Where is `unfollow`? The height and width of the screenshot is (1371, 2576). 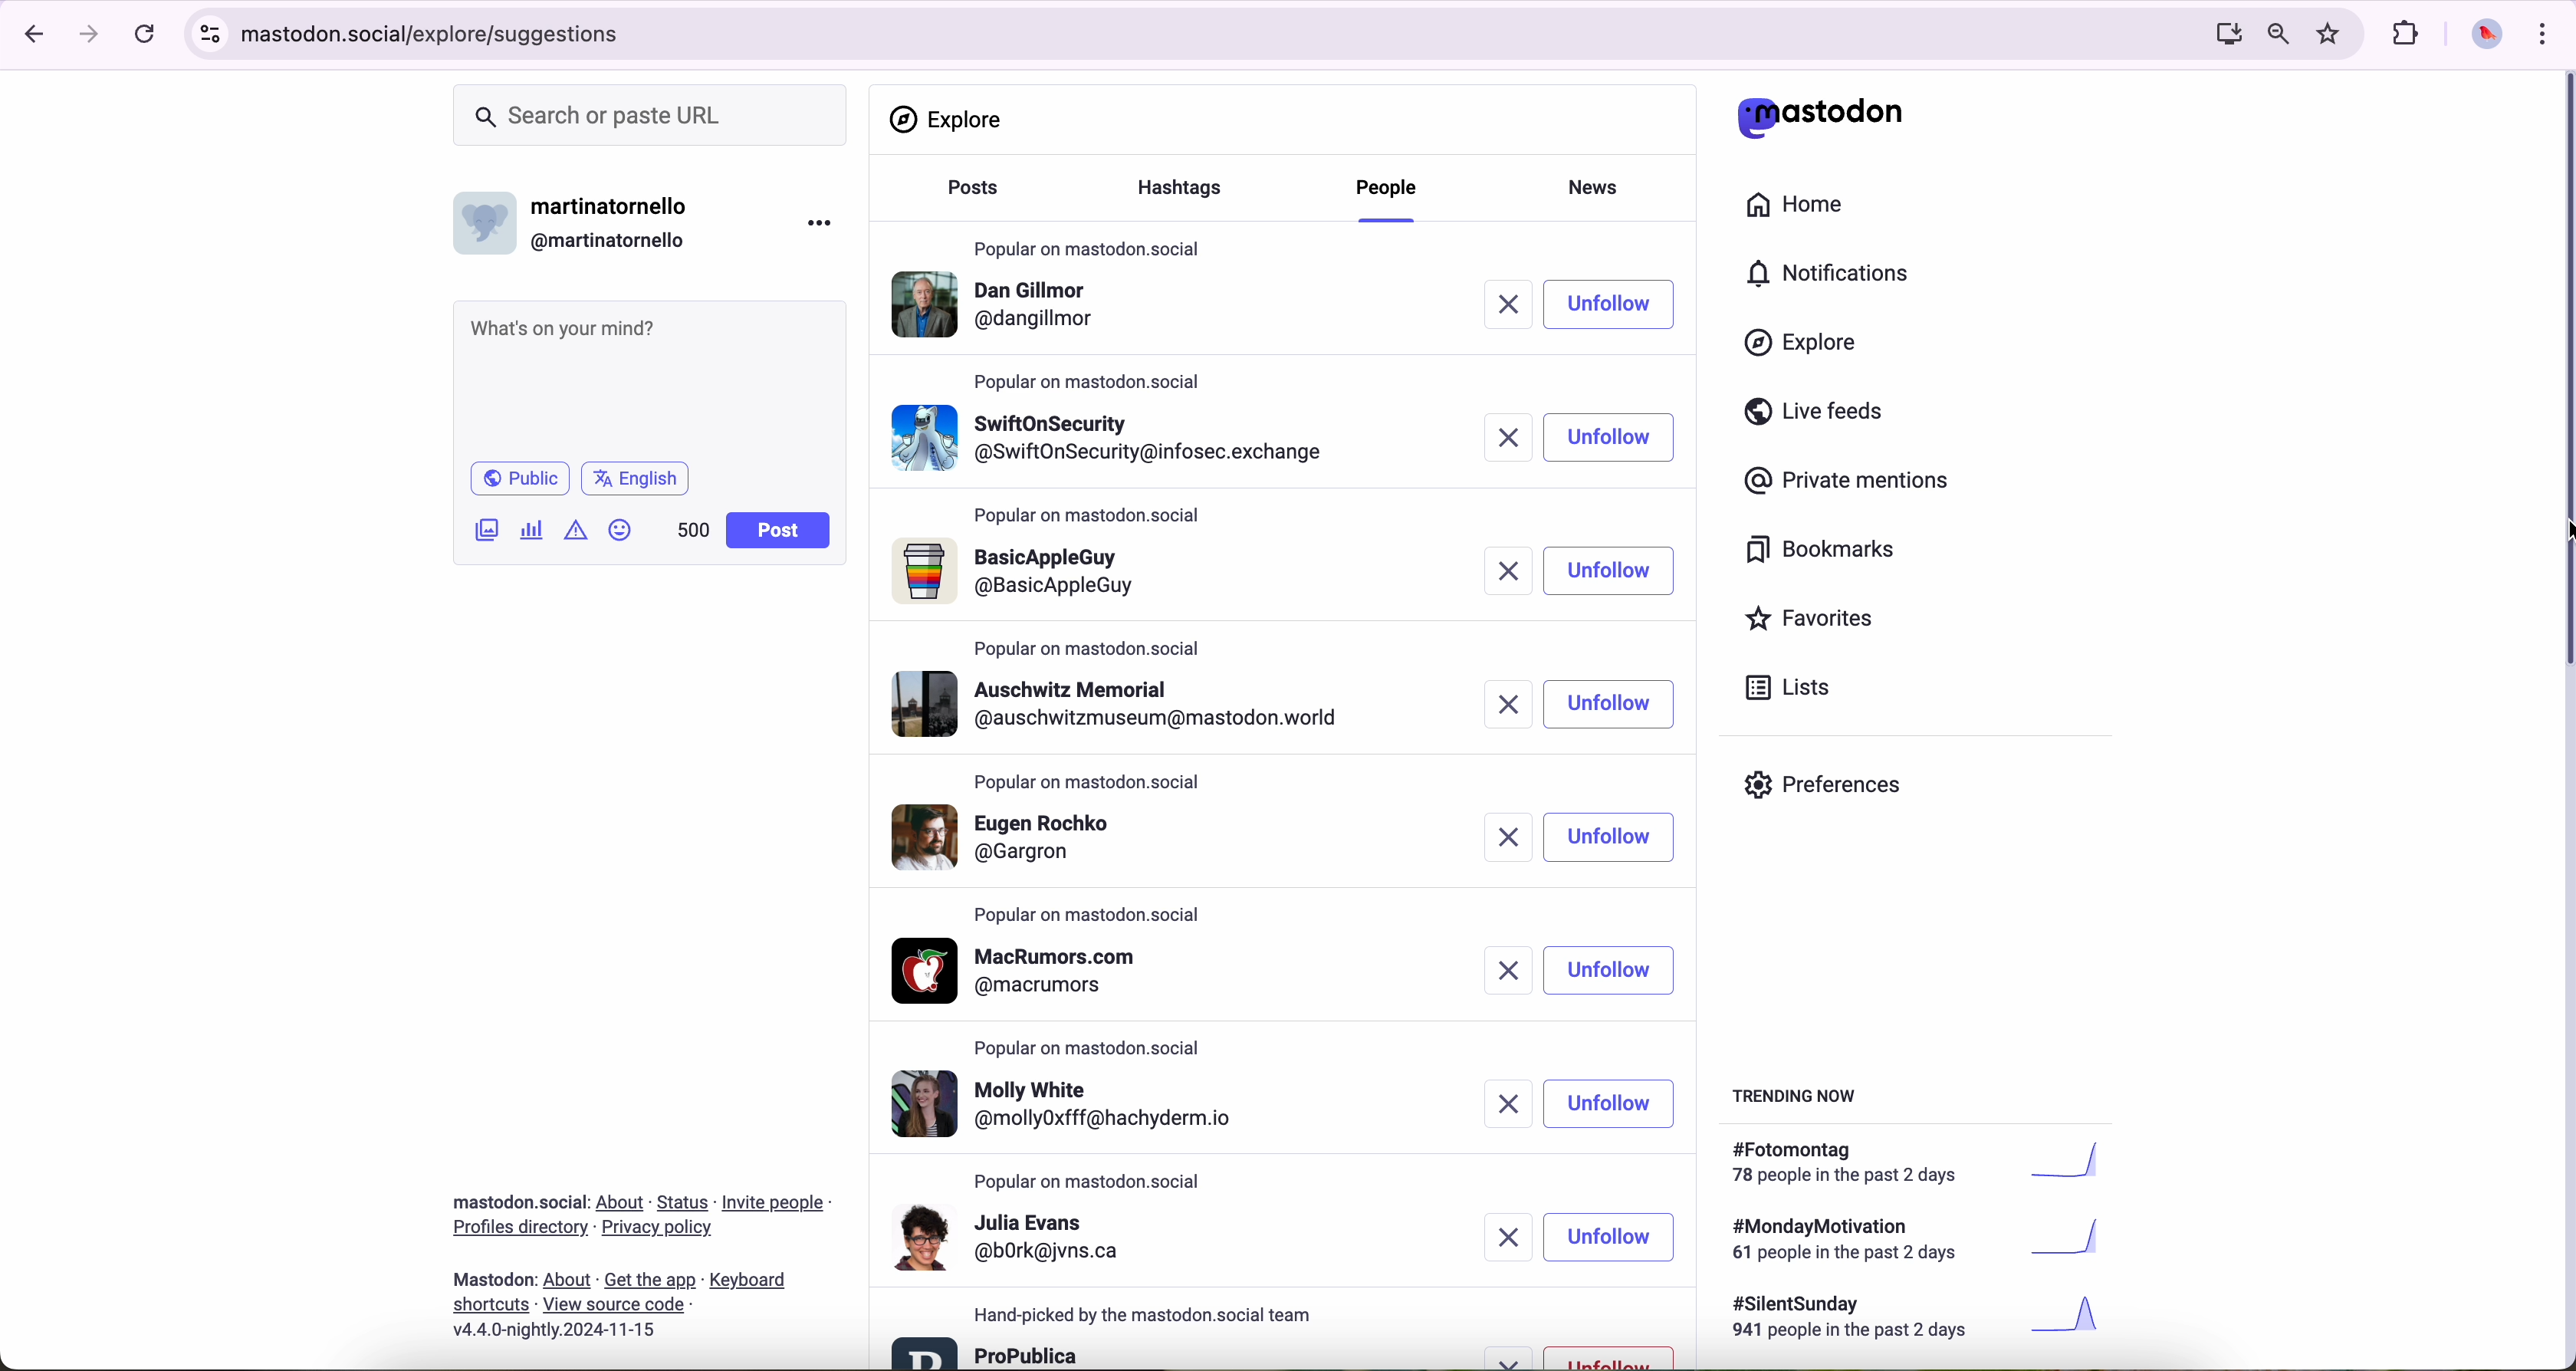
unfollow is located at coordinates (1613, 838).